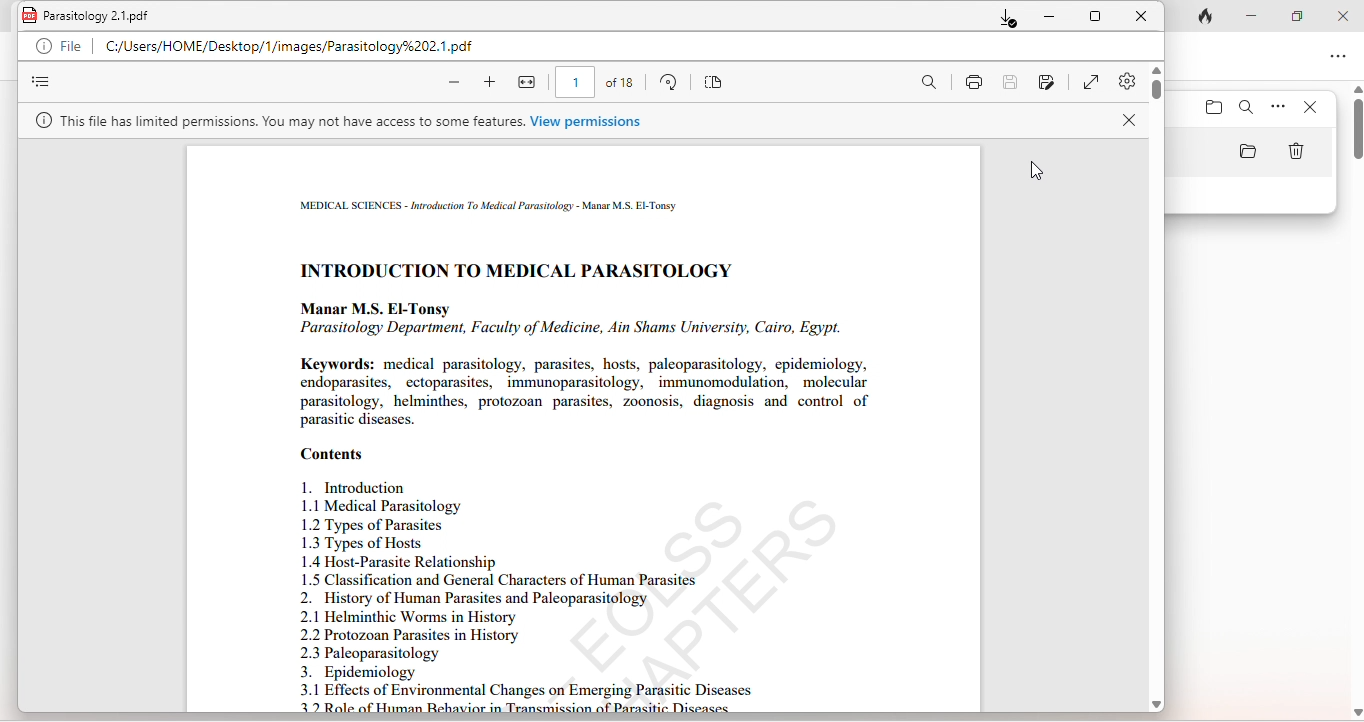 This screenshot has width=1364, height=722. What do you see at coordinates (1296, 17) in the screenshot?
I see `maximize` at bounding box center [1296, 17].